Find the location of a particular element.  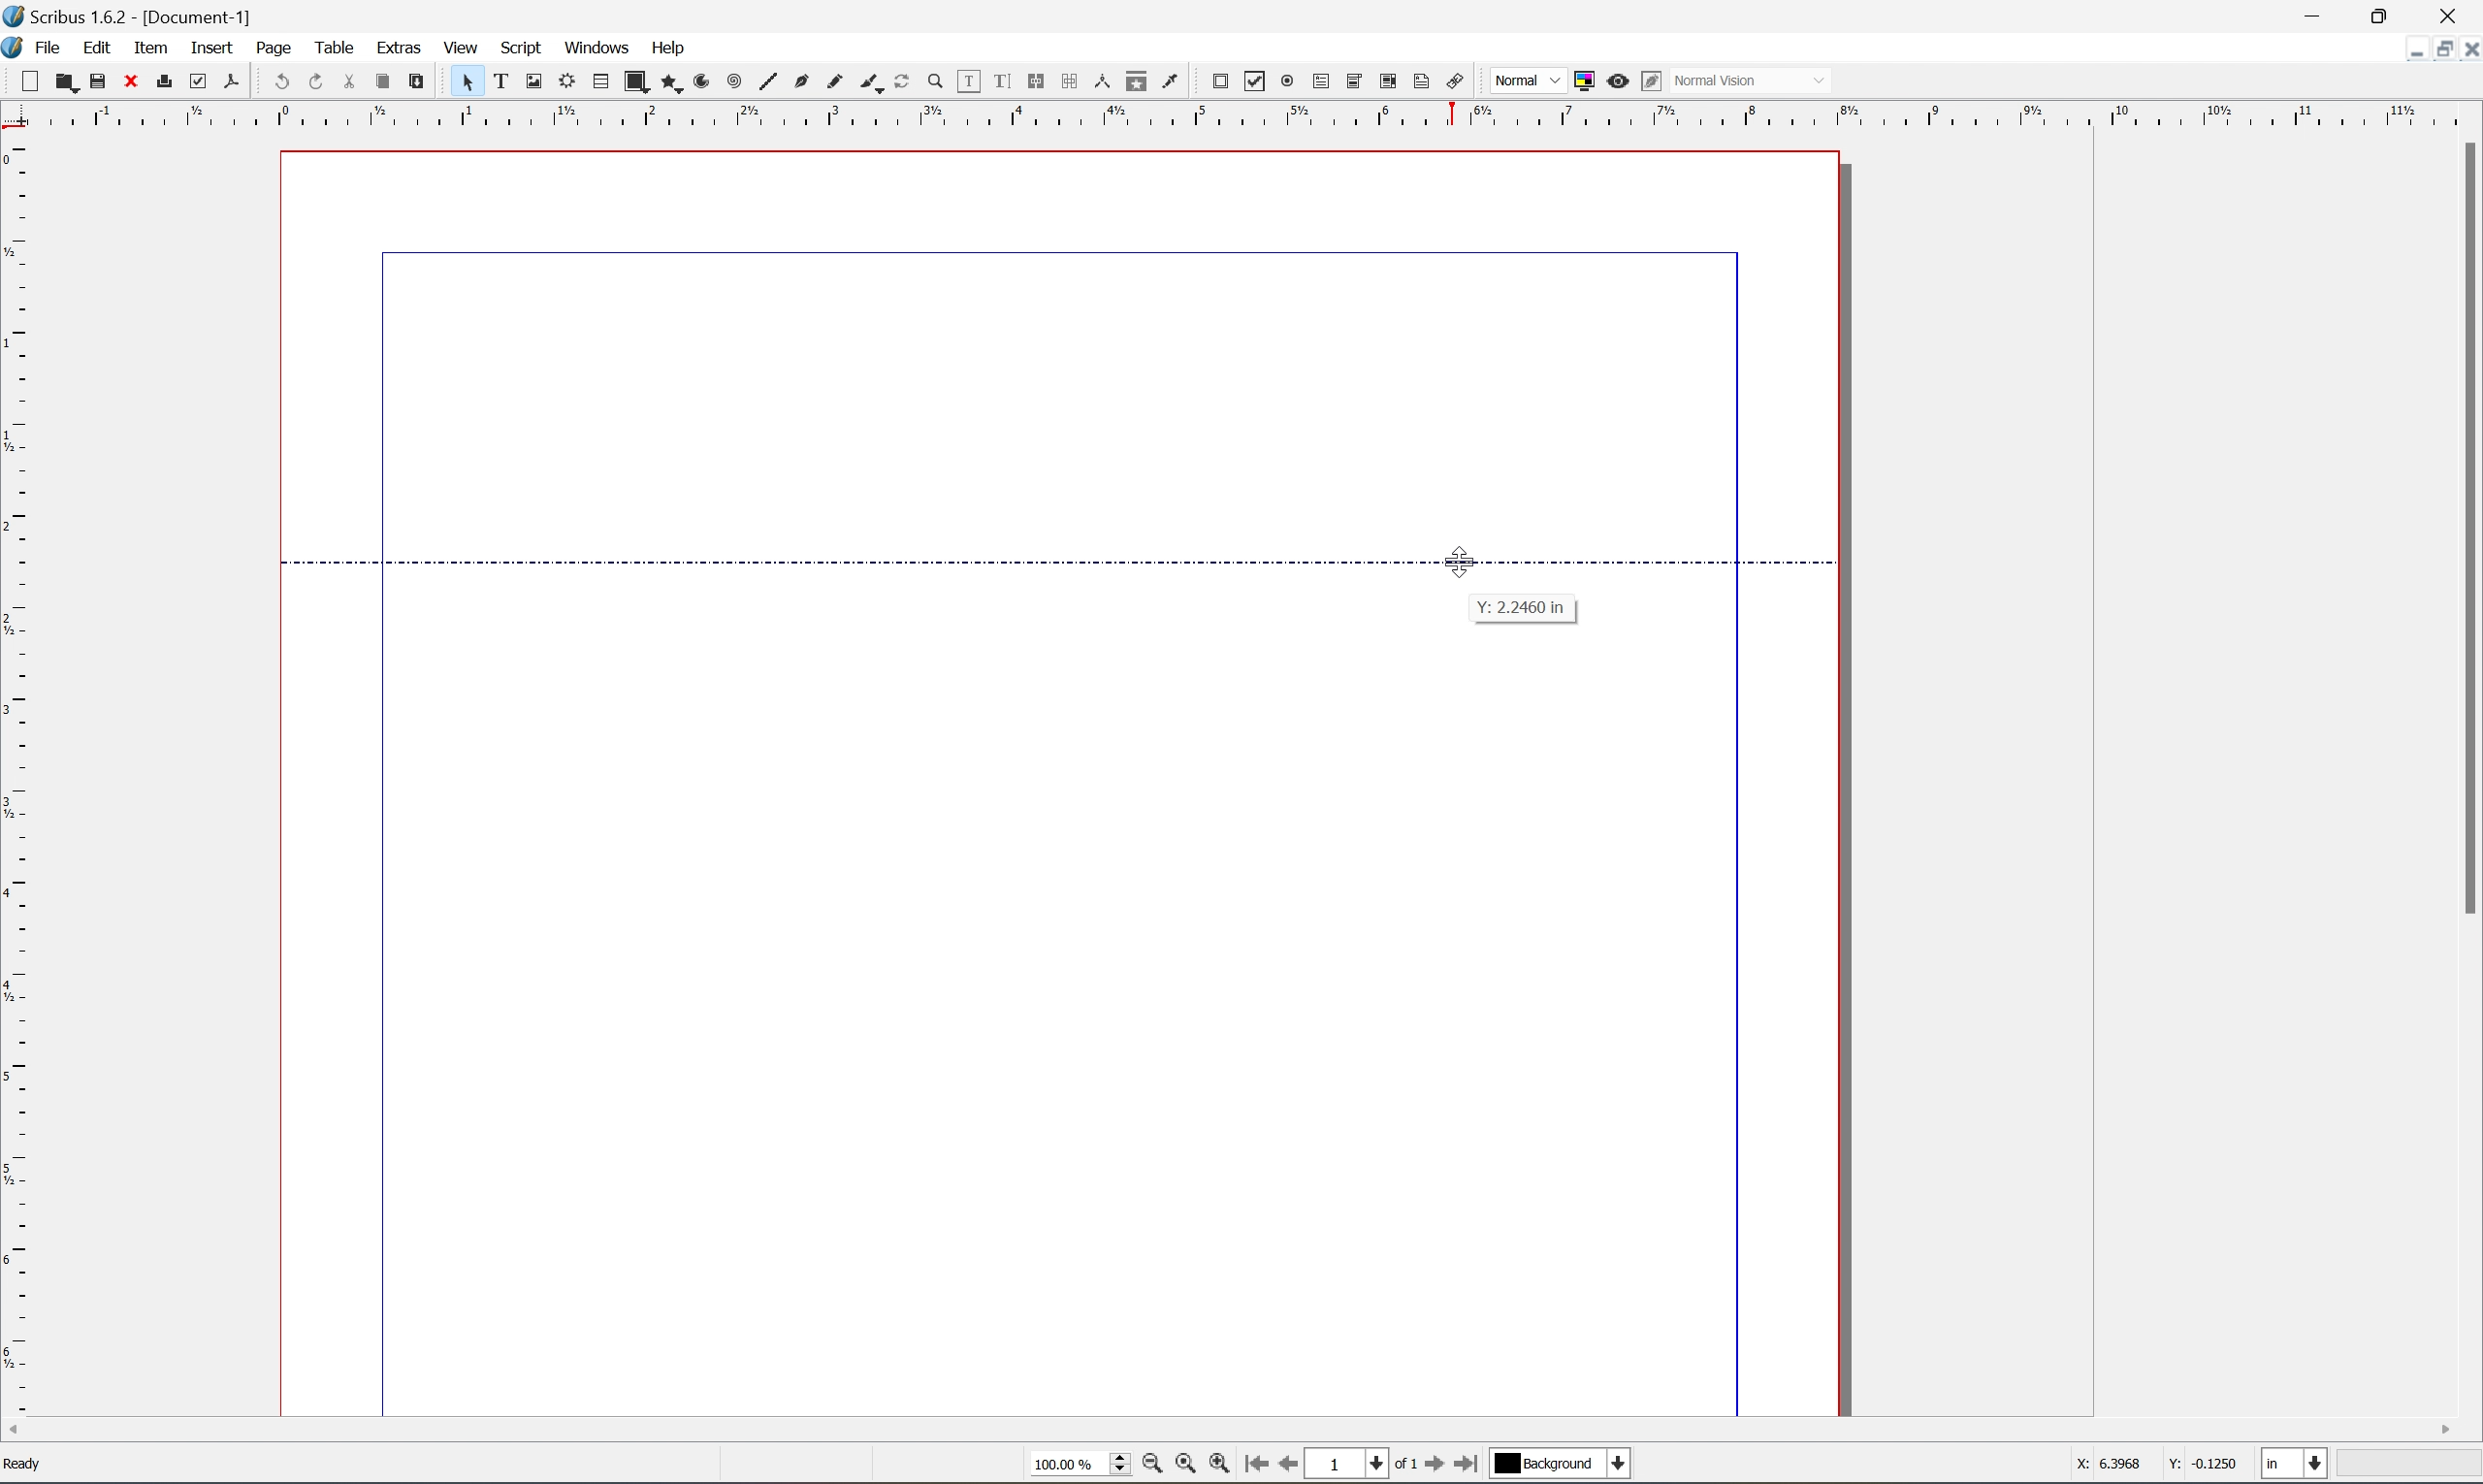

undo is located at coordinates (282, 83).